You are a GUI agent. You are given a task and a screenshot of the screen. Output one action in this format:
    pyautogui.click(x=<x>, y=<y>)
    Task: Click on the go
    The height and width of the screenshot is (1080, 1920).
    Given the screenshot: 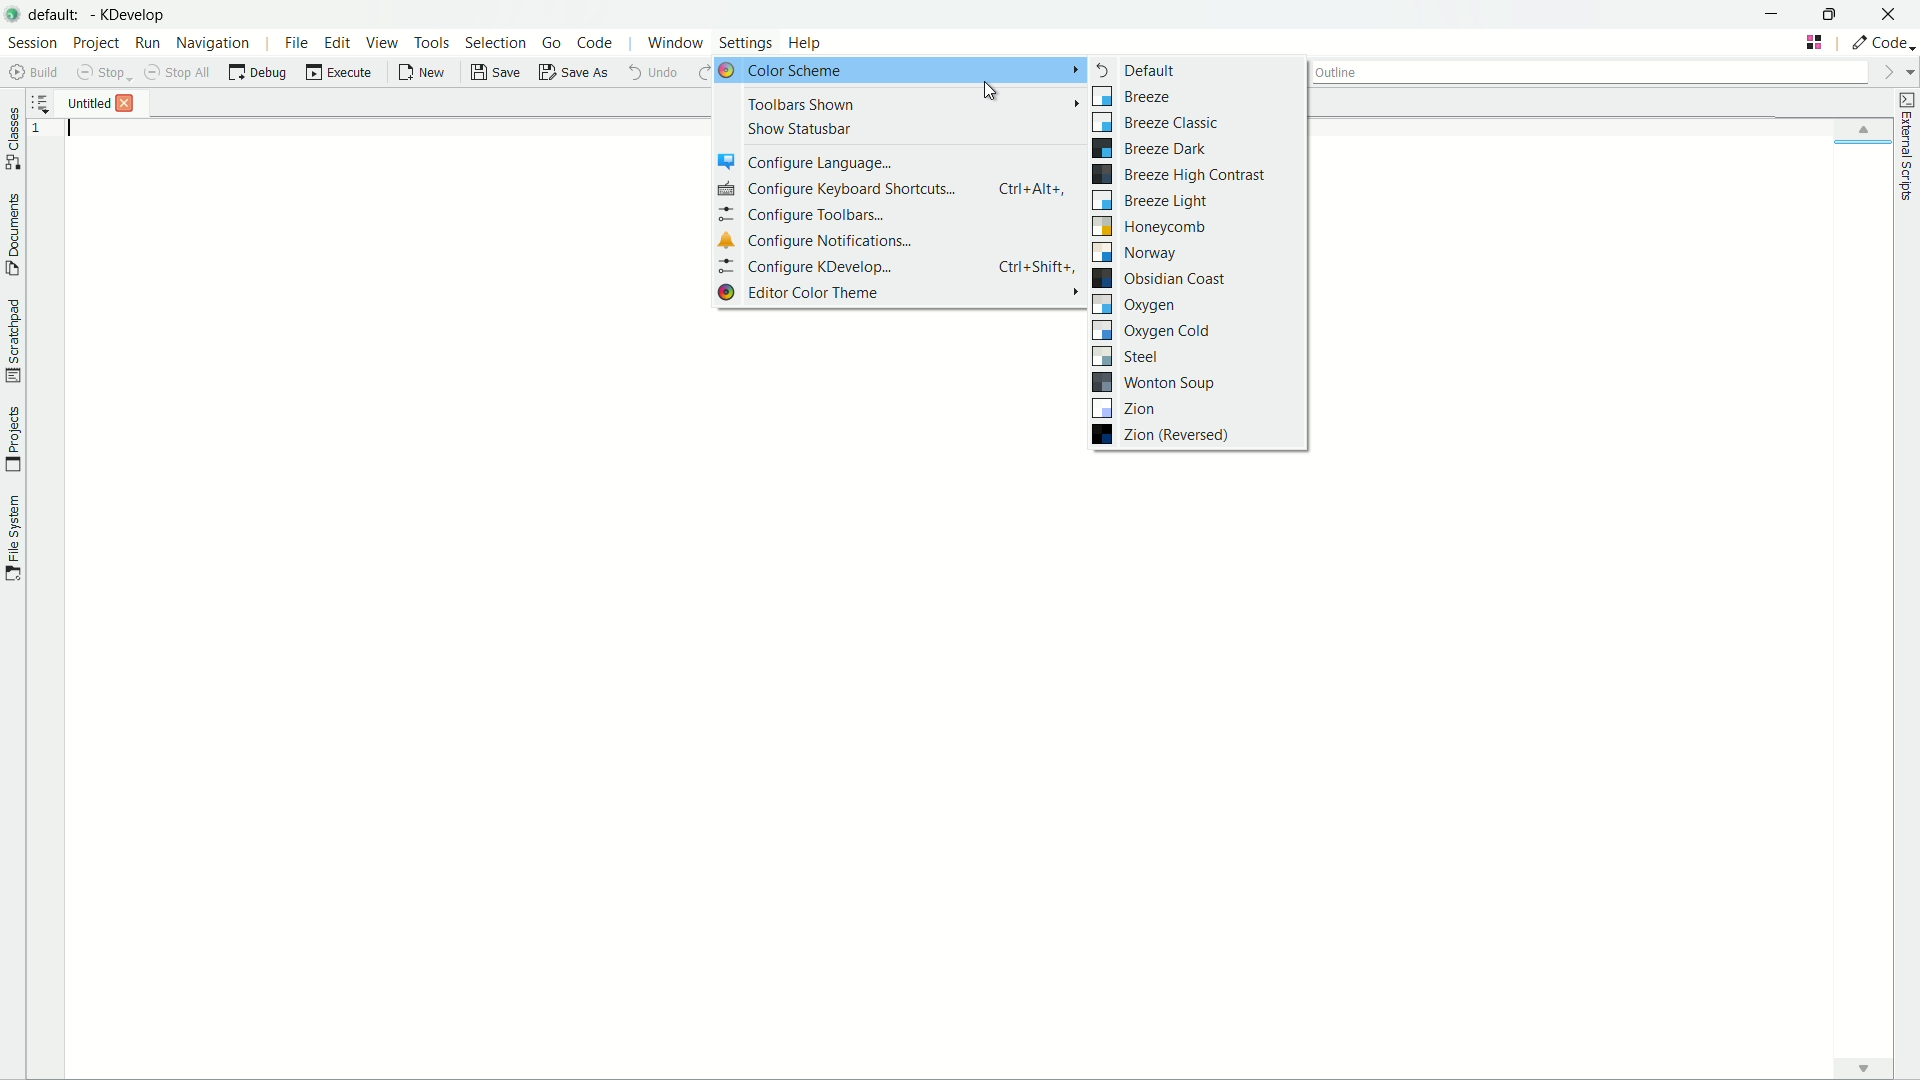 What is the action you would take?
    pyautogui.click(x=554, y=42)
    